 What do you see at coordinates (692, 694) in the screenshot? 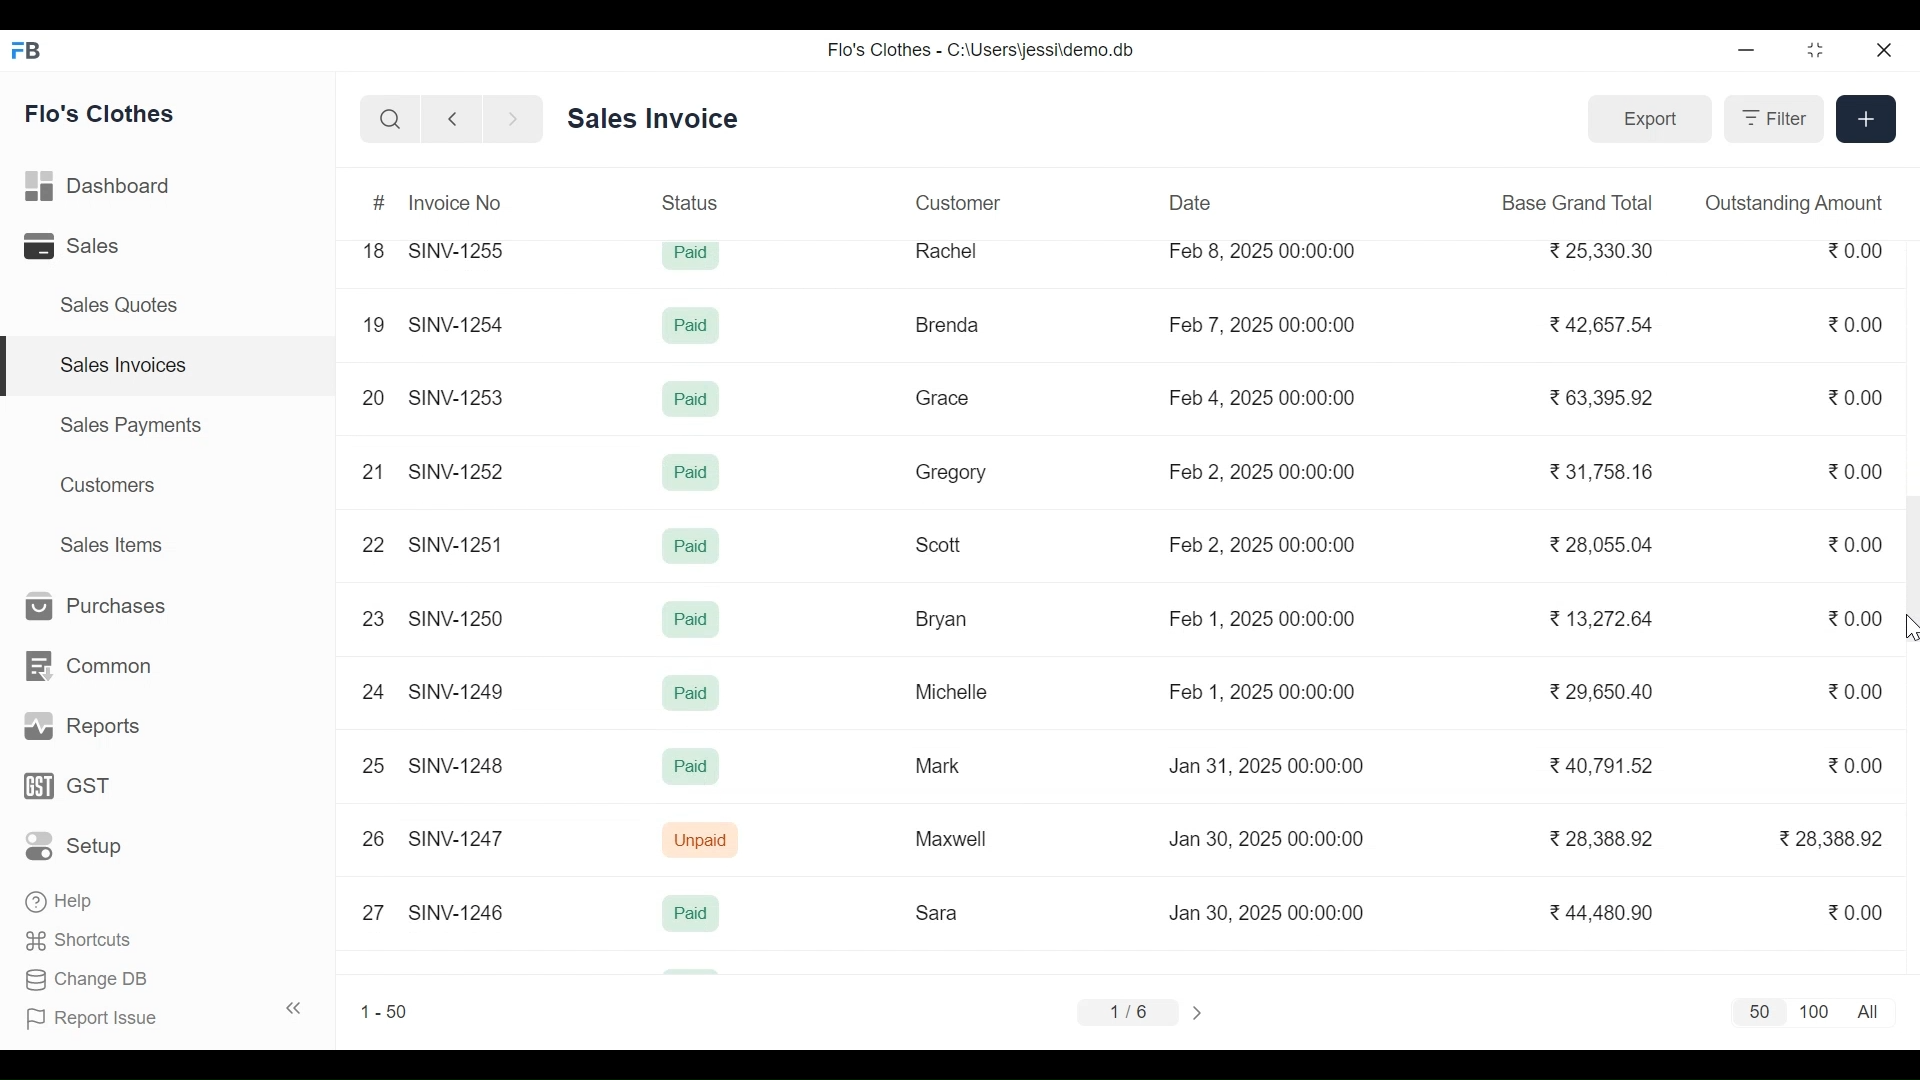
I see `Paid` at bounding box center [692, 694].